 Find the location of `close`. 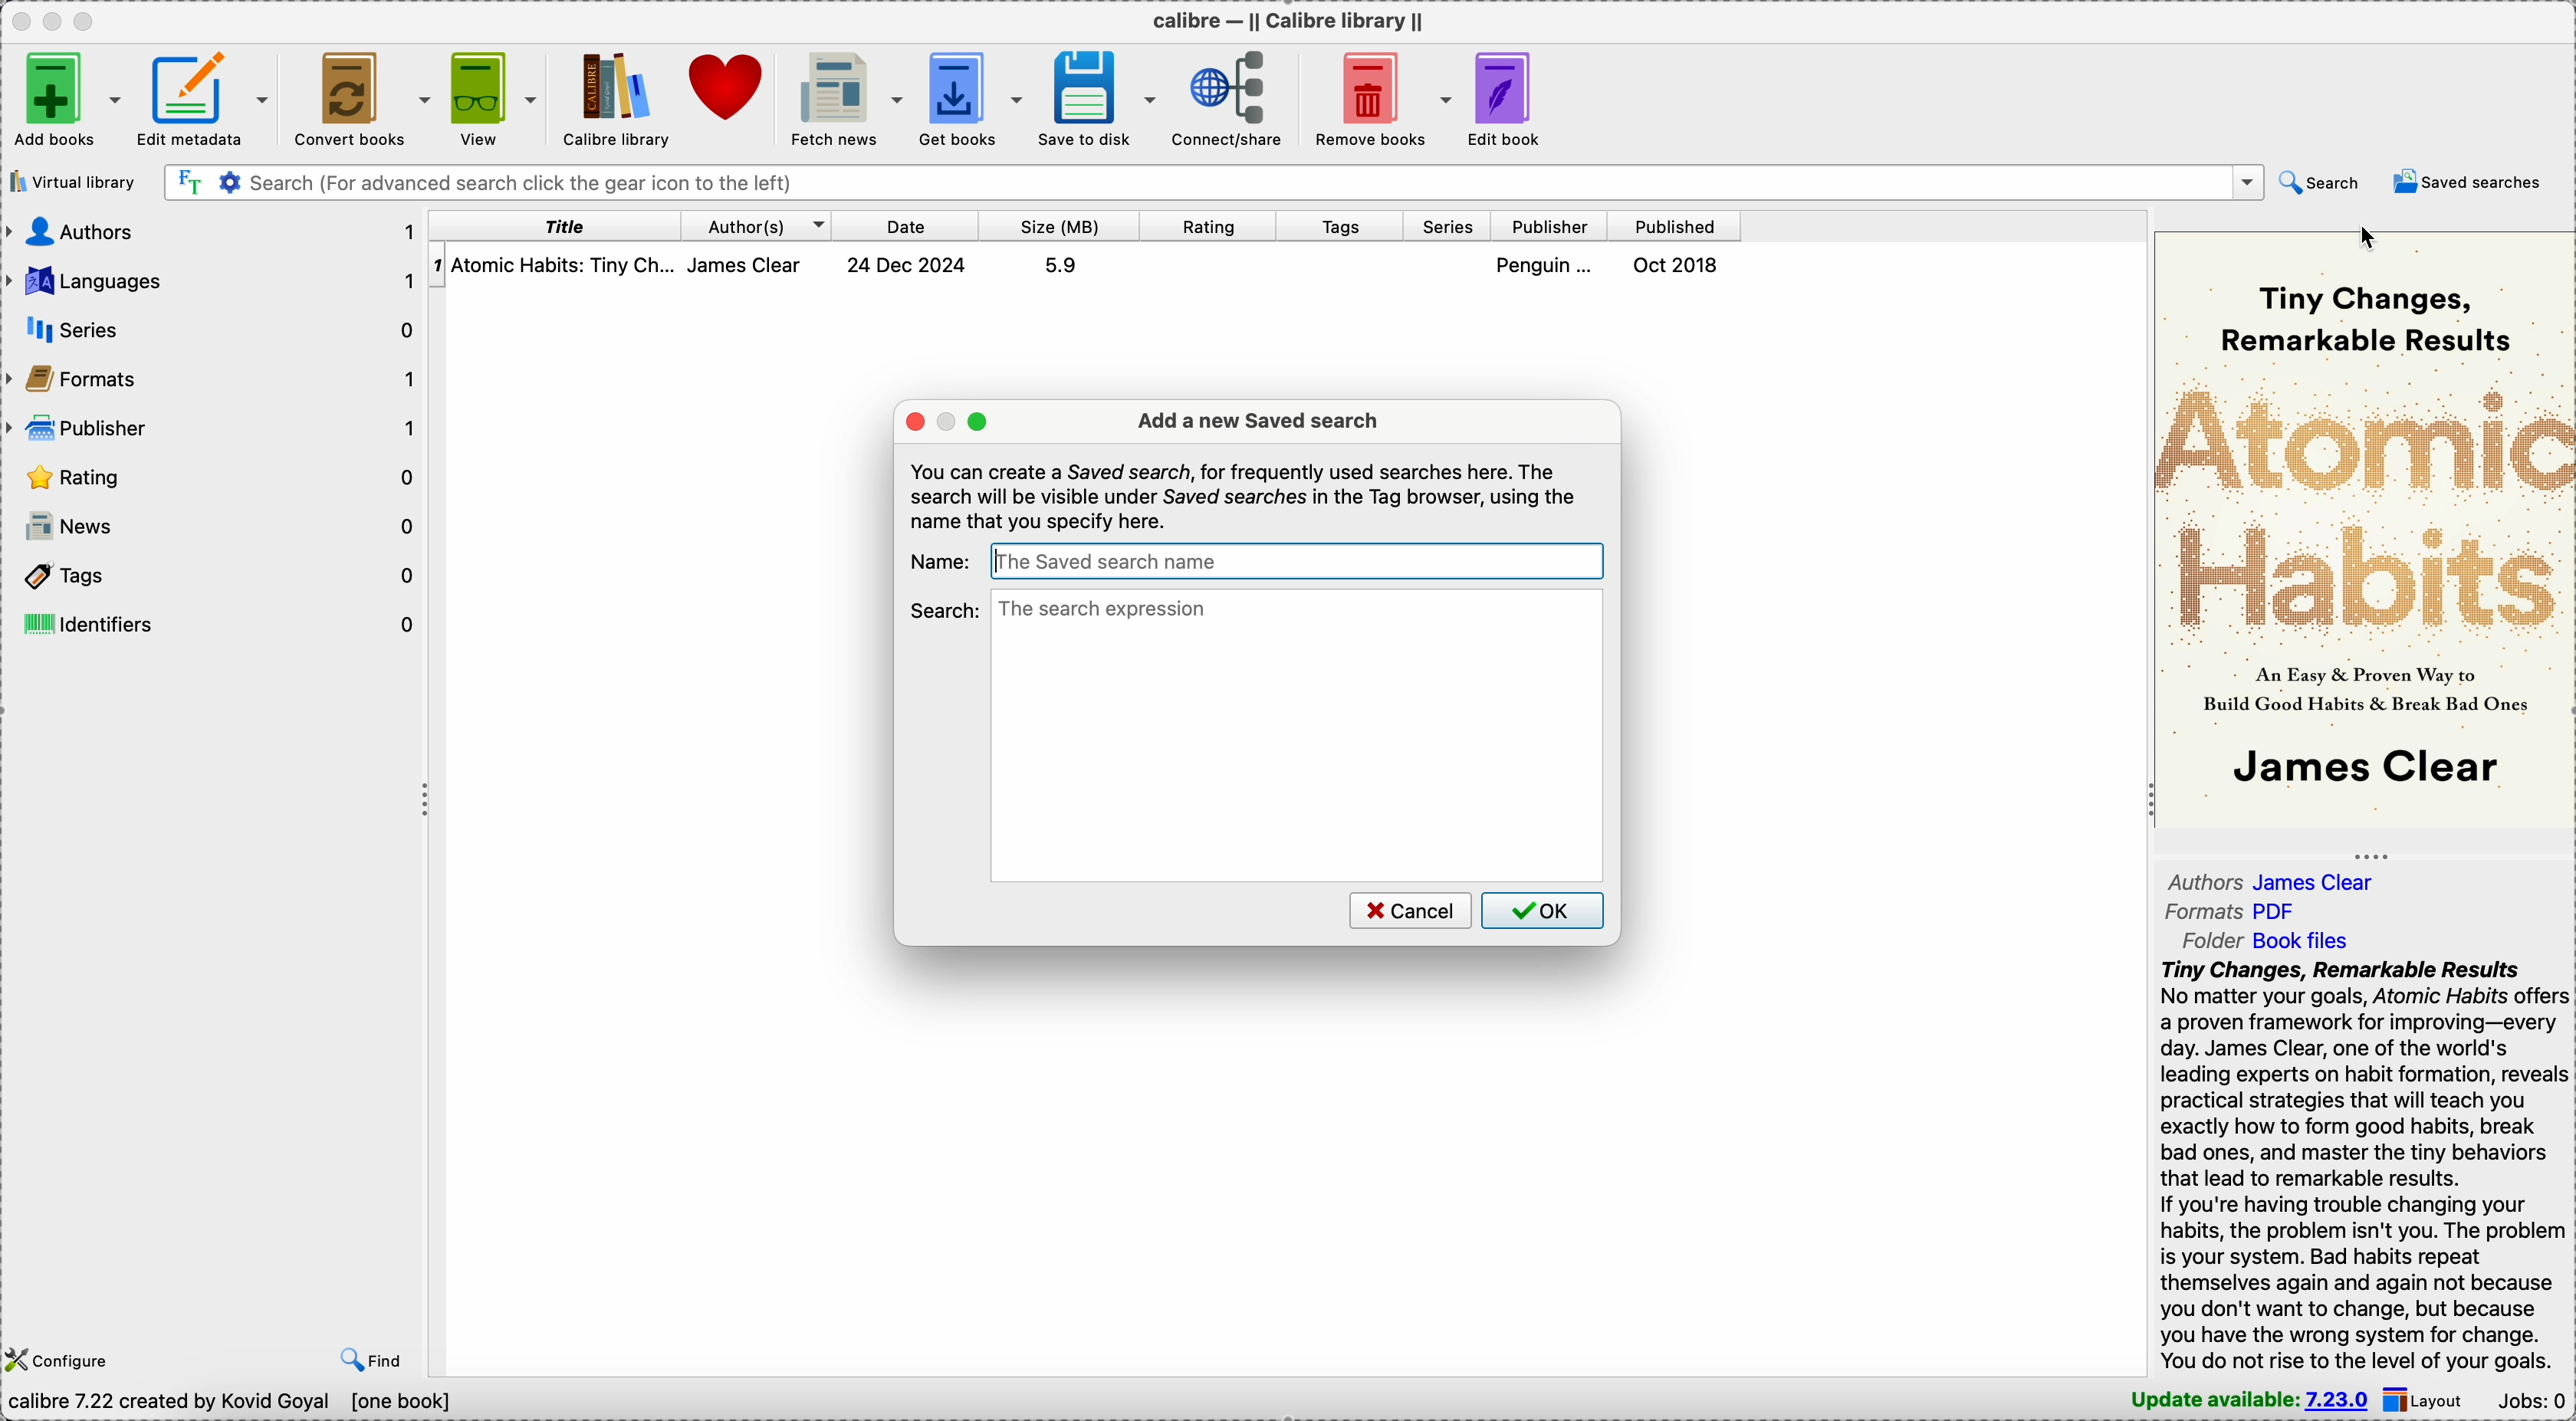

close is located at coordinates (19, 20).